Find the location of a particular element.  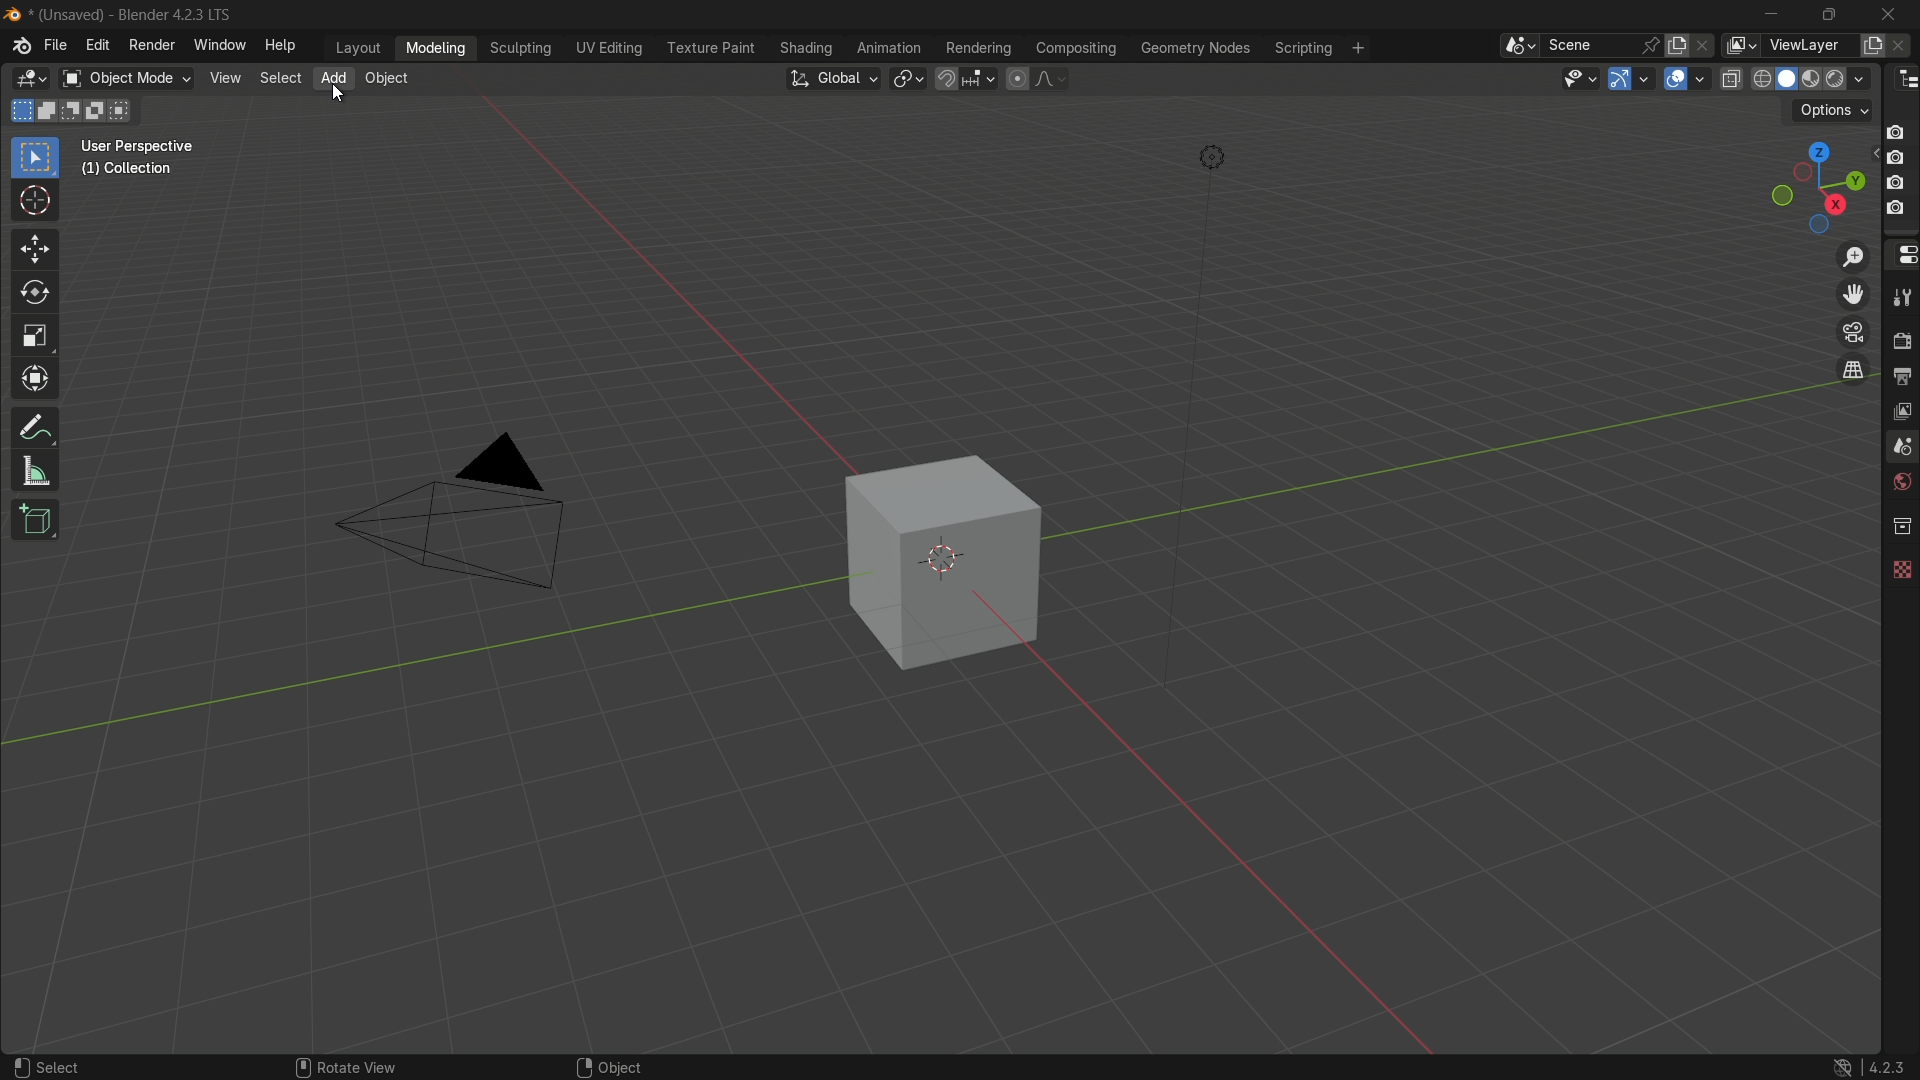

scale is located at coordinates (37, 338).